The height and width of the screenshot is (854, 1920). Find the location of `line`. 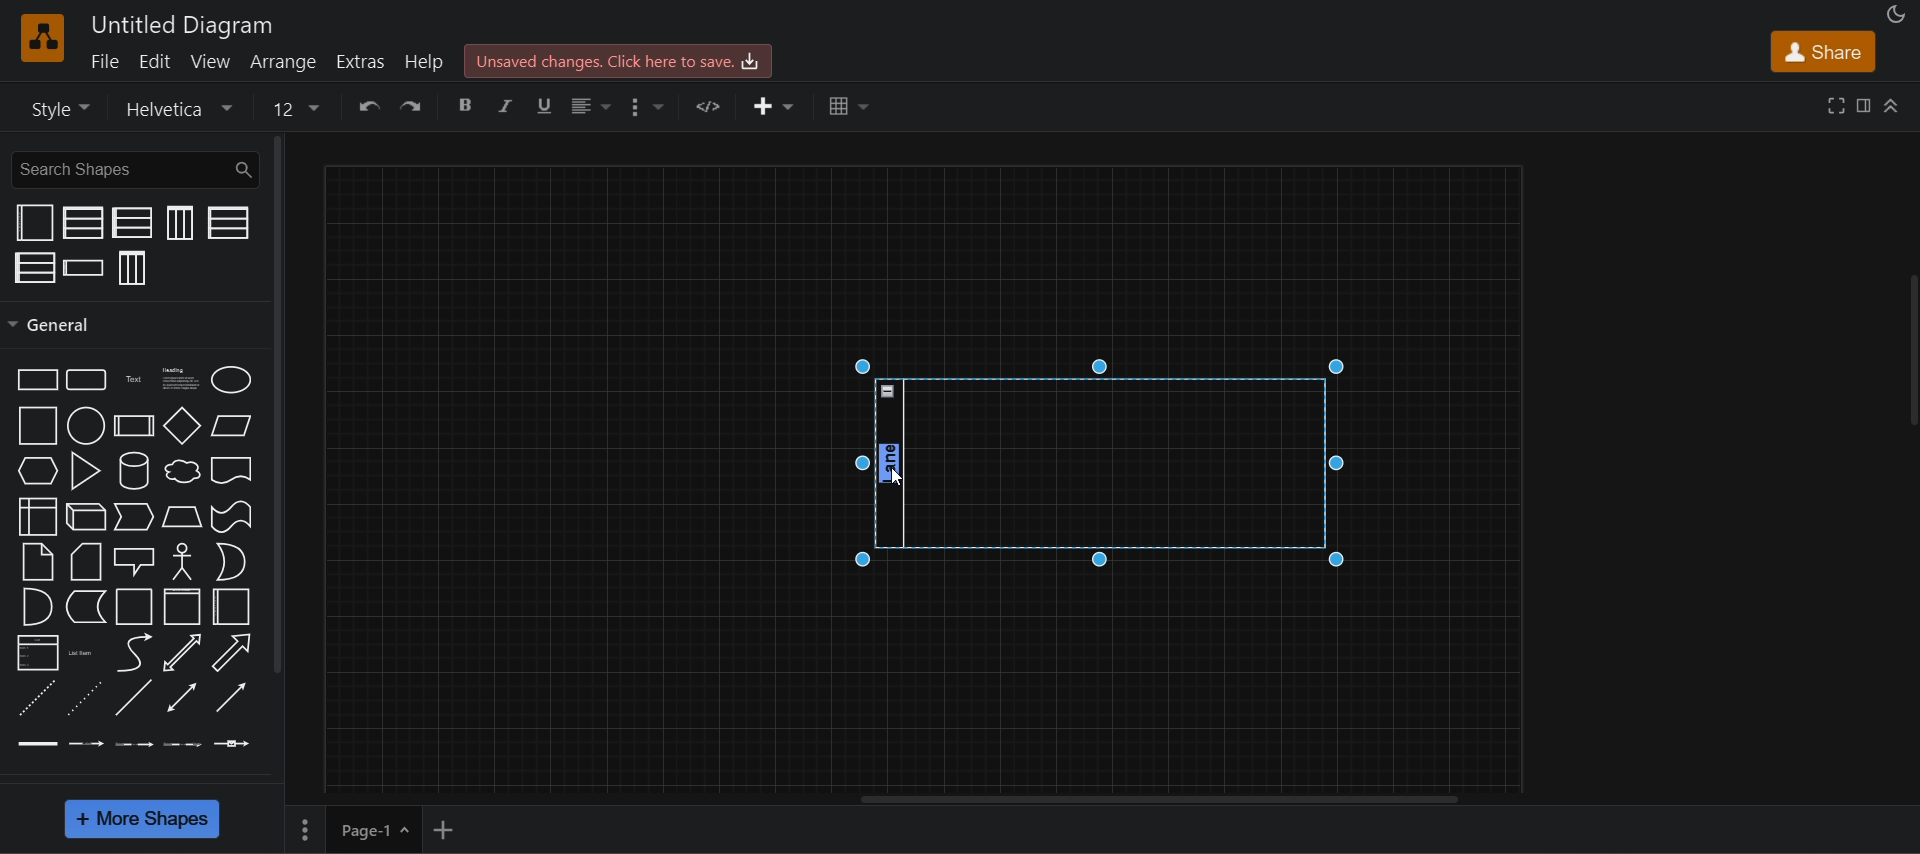

line is located at coordinates (133, 696).